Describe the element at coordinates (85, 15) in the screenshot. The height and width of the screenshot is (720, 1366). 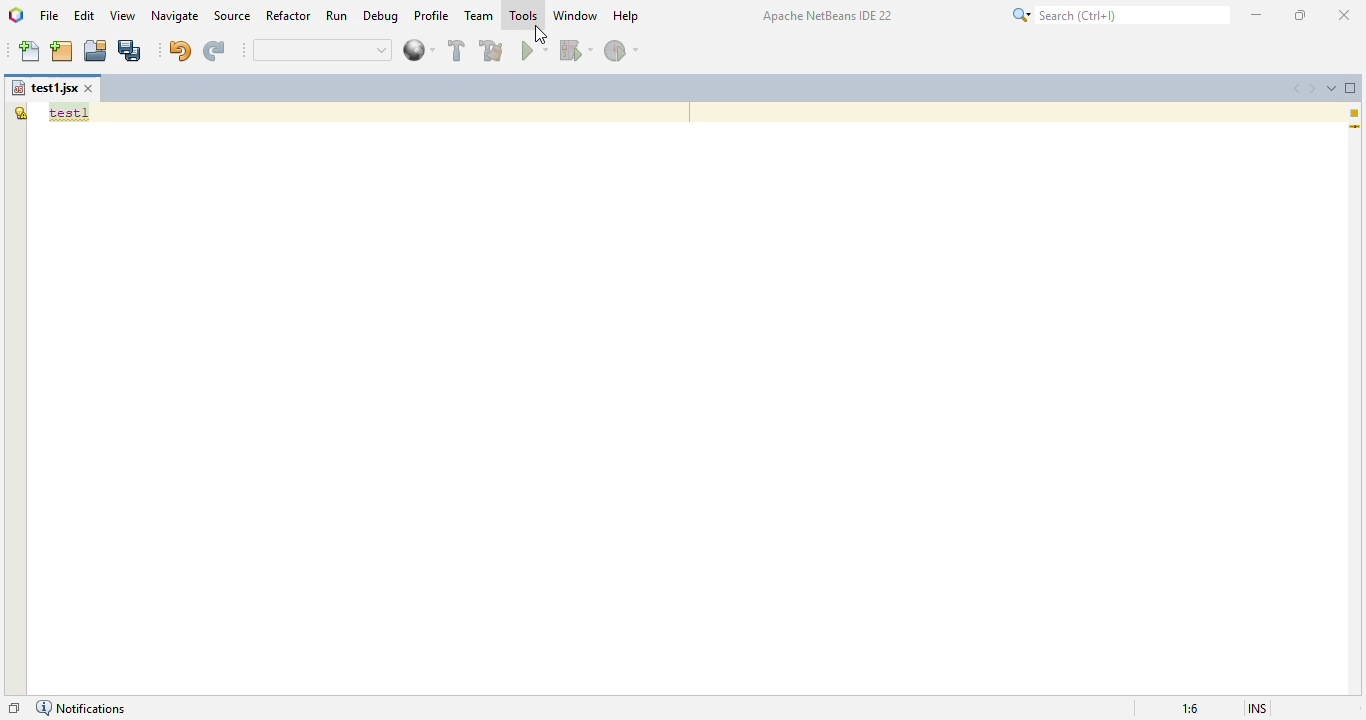
I see `edit` at that location.